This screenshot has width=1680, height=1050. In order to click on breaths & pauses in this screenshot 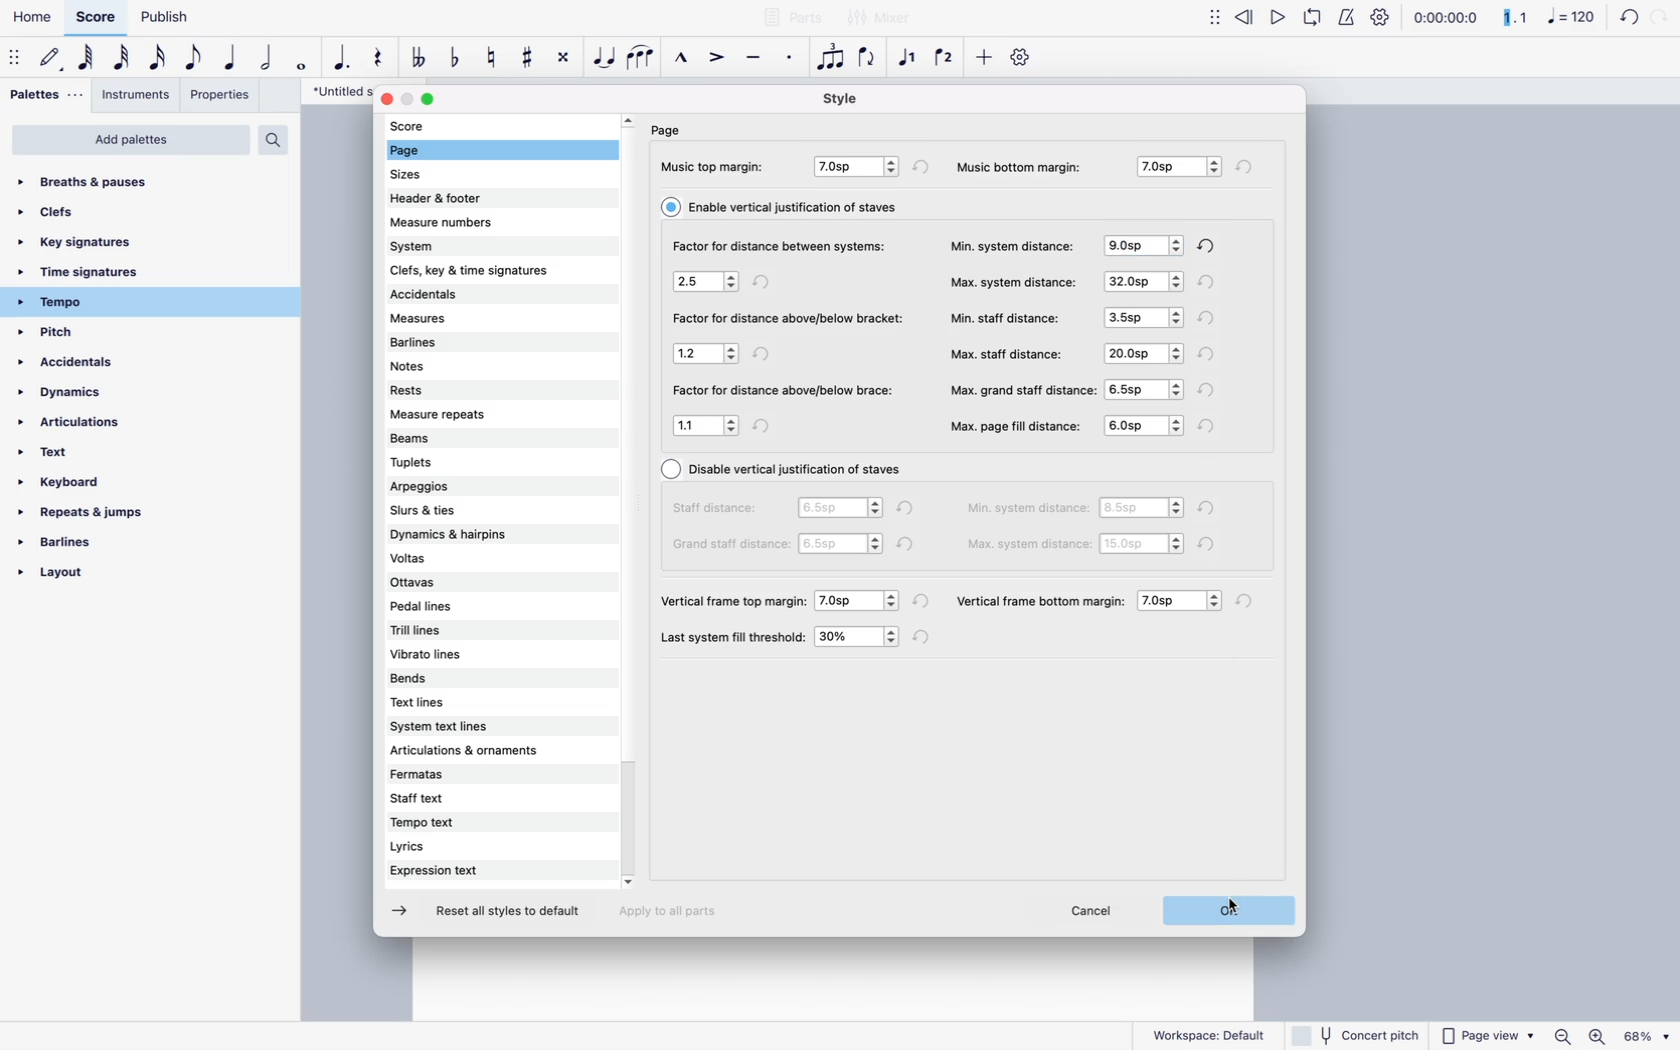, I will do `click(100, 178)`.